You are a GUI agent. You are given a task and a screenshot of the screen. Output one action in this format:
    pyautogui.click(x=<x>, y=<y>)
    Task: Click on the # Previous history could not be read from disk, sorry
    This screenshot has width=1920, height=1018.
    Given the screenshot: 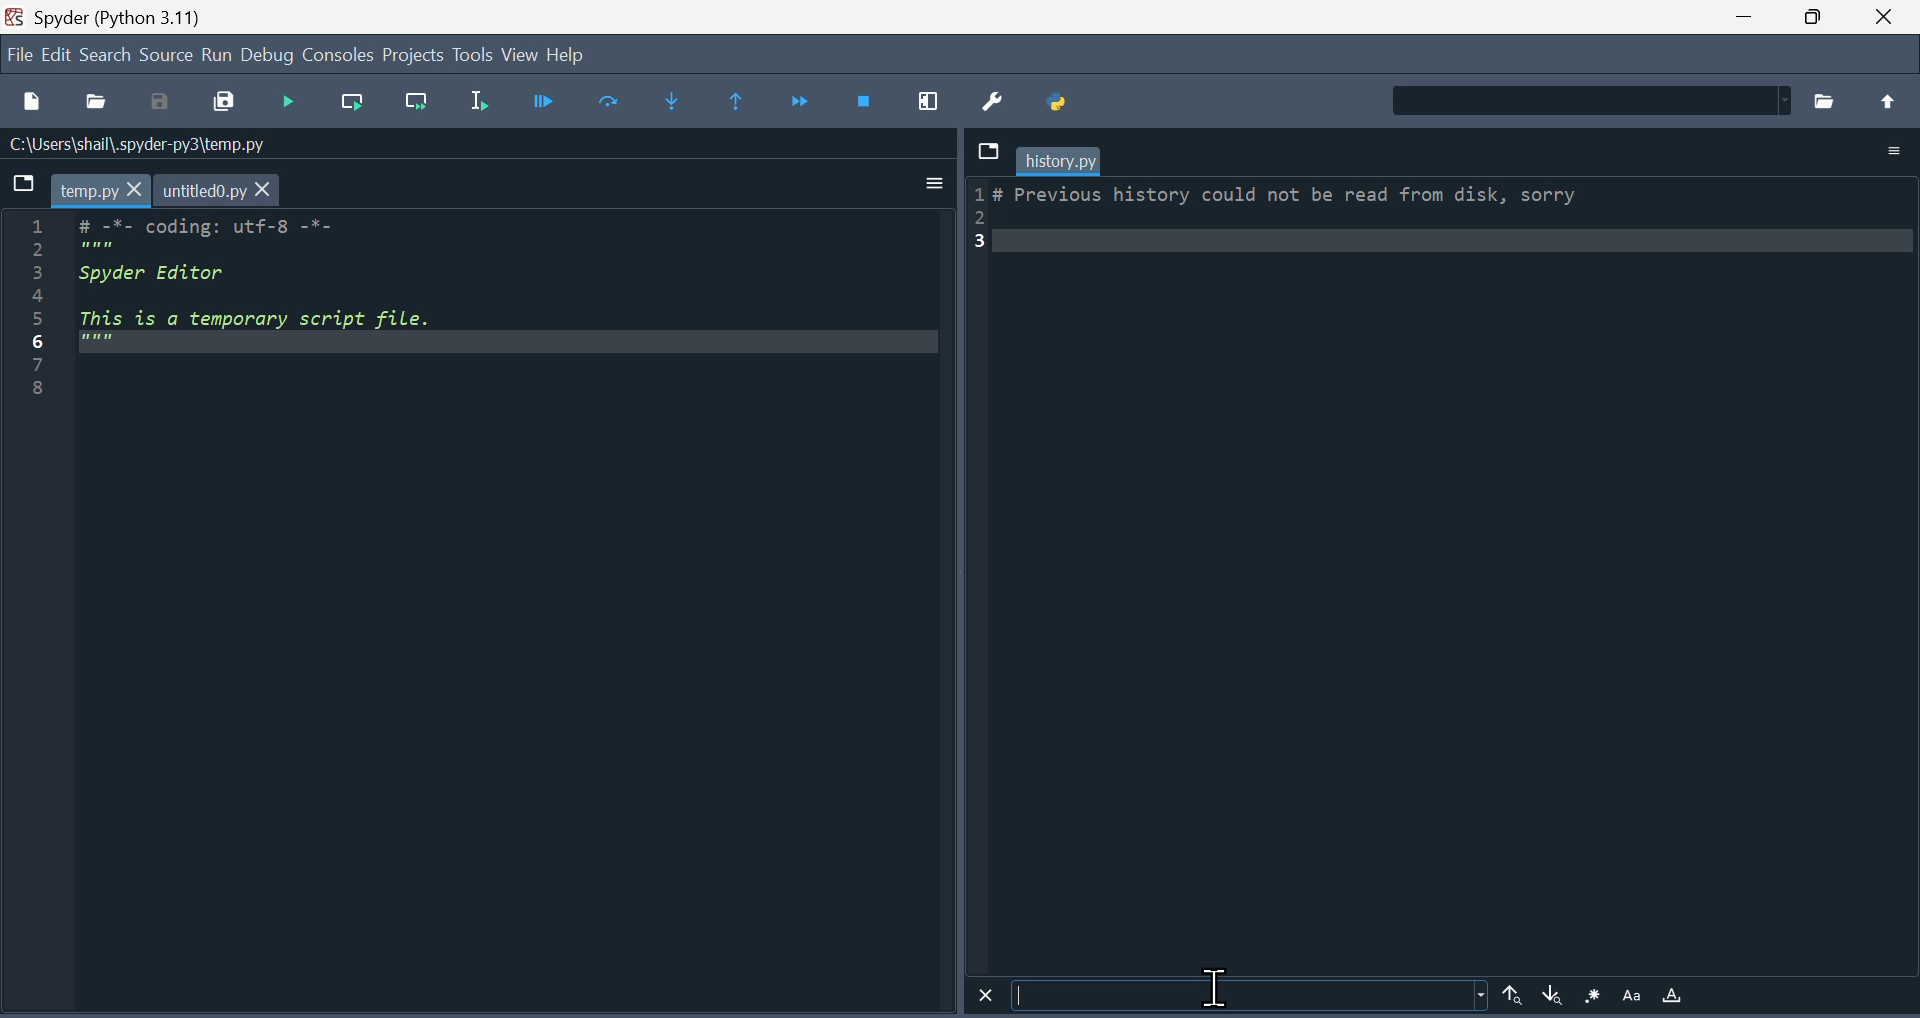 What is the action you would take?
    pyautogui.click(x=1305, y=199)
    